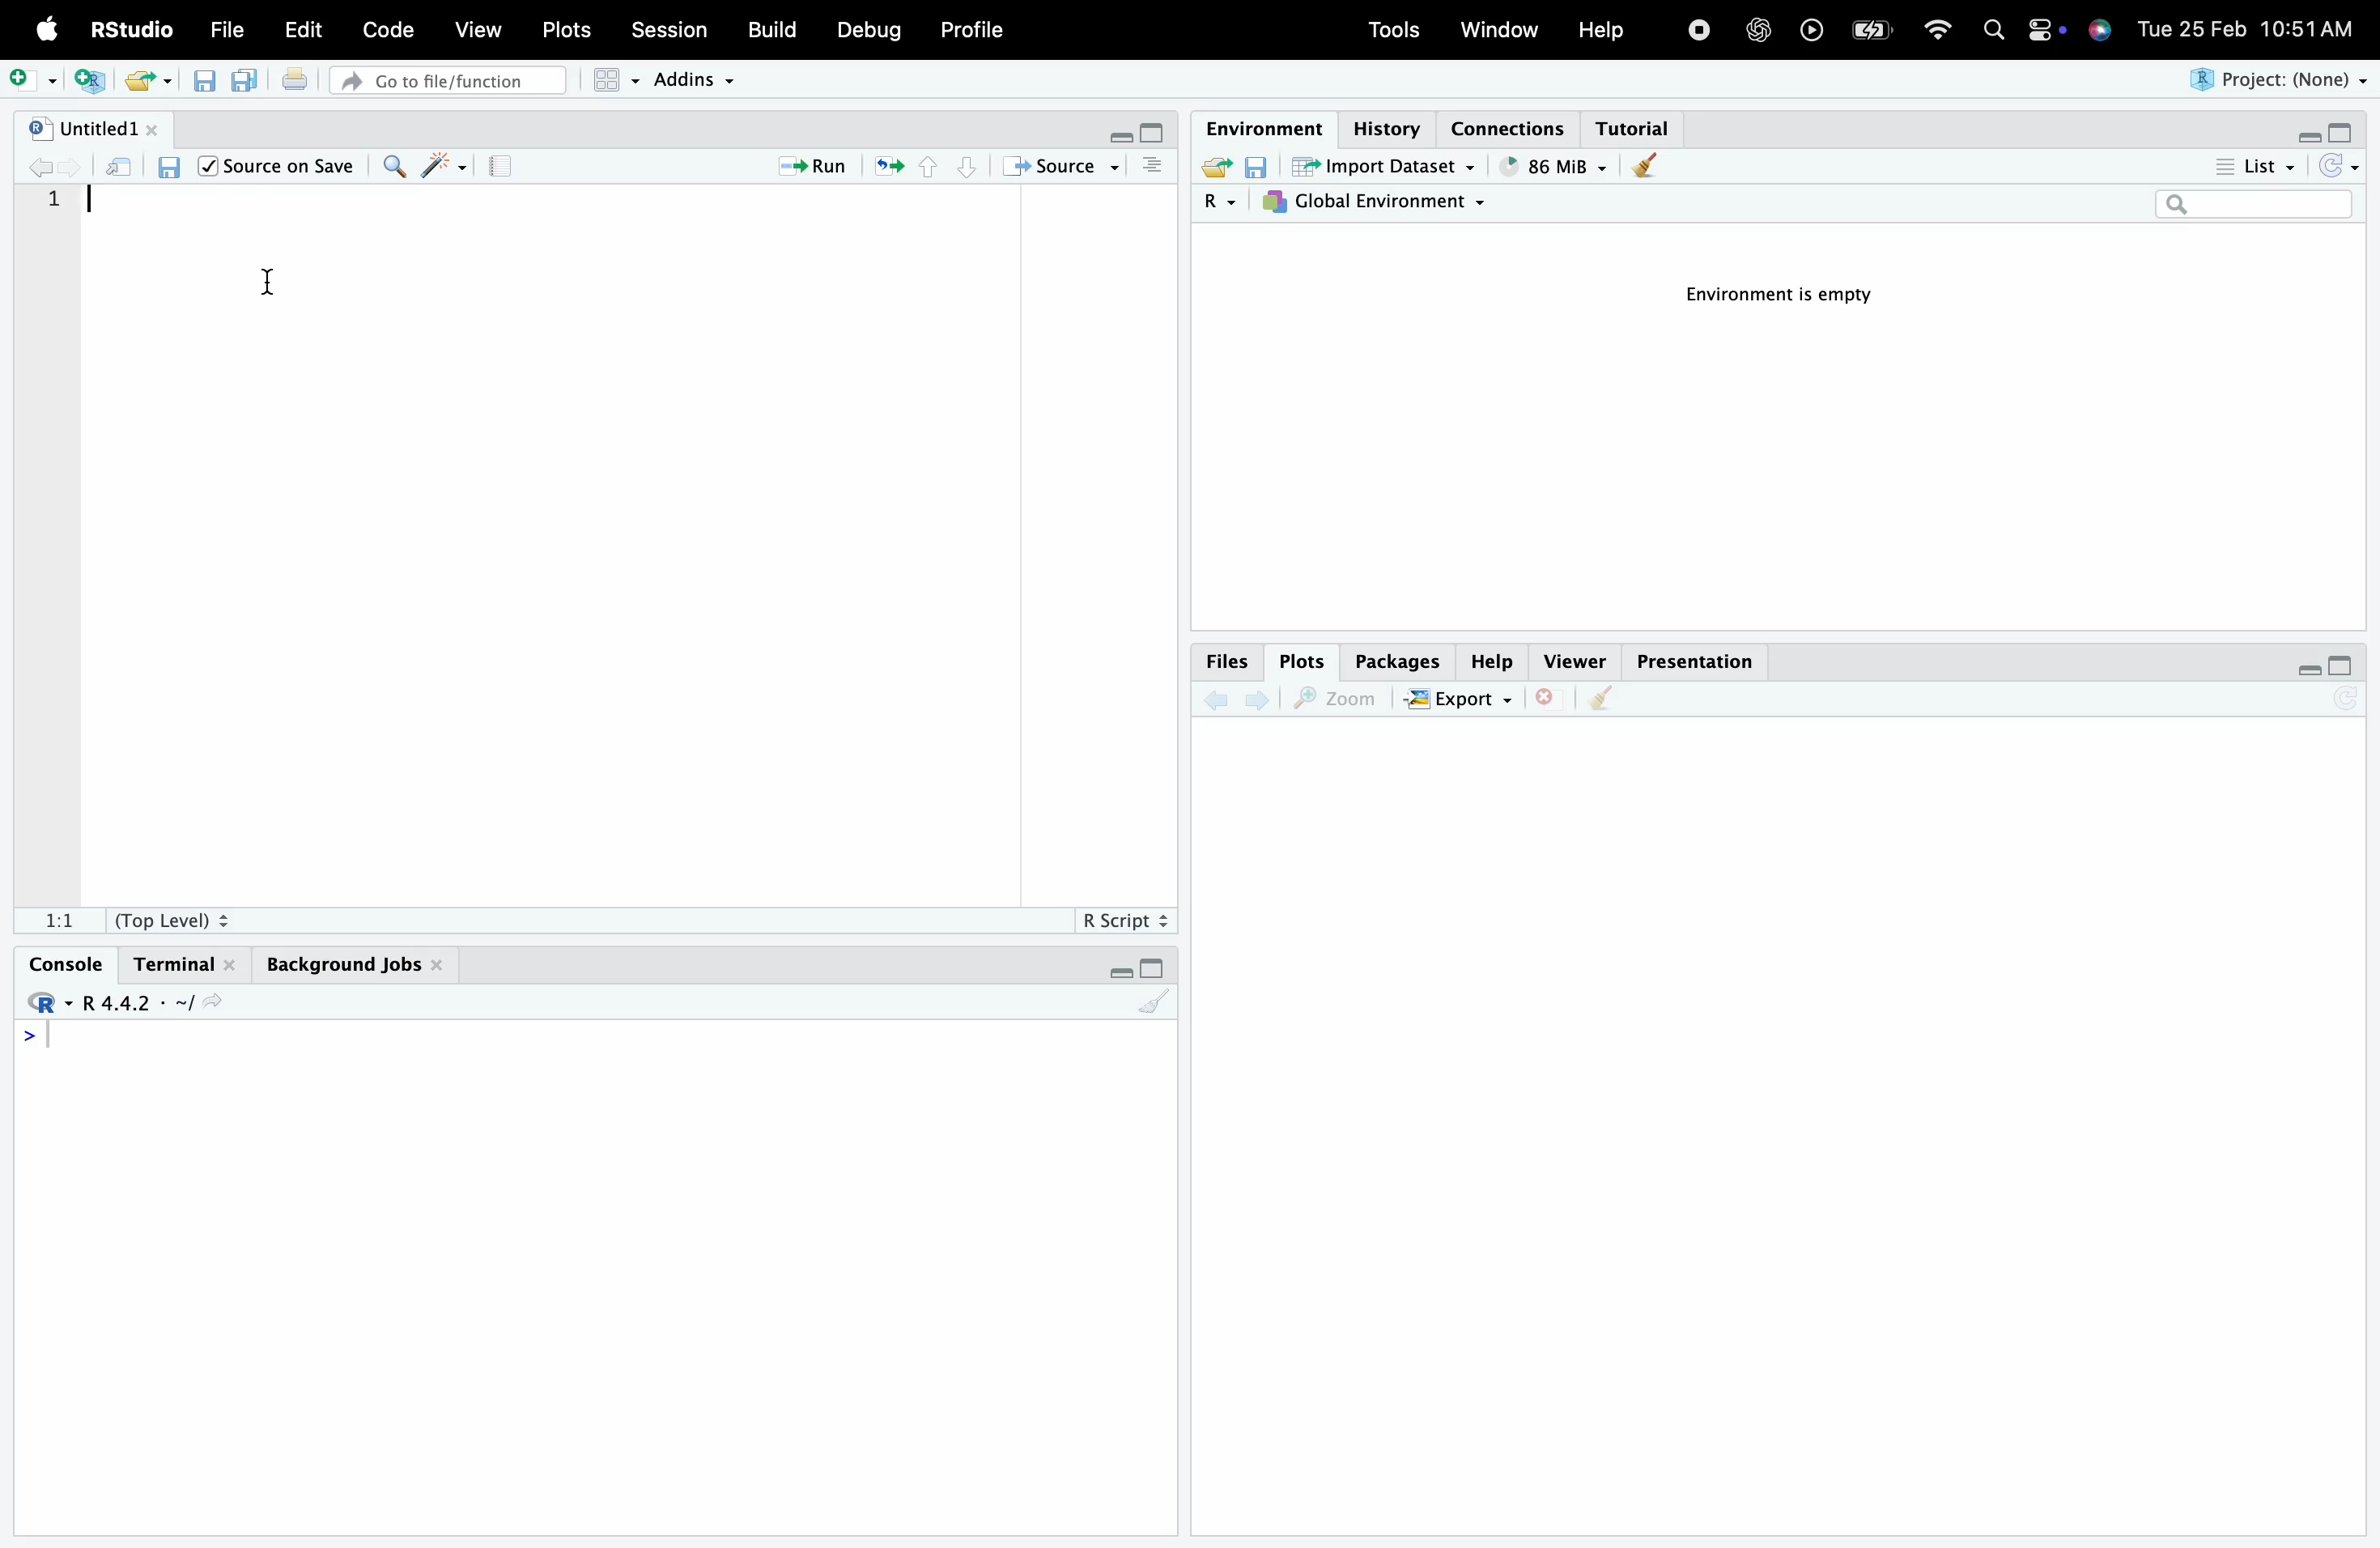 The image size is (2380, 1548). What do you see at coordinates (48, 31) in the screenshot?
I see `logo` at bounding box center [48, 31].